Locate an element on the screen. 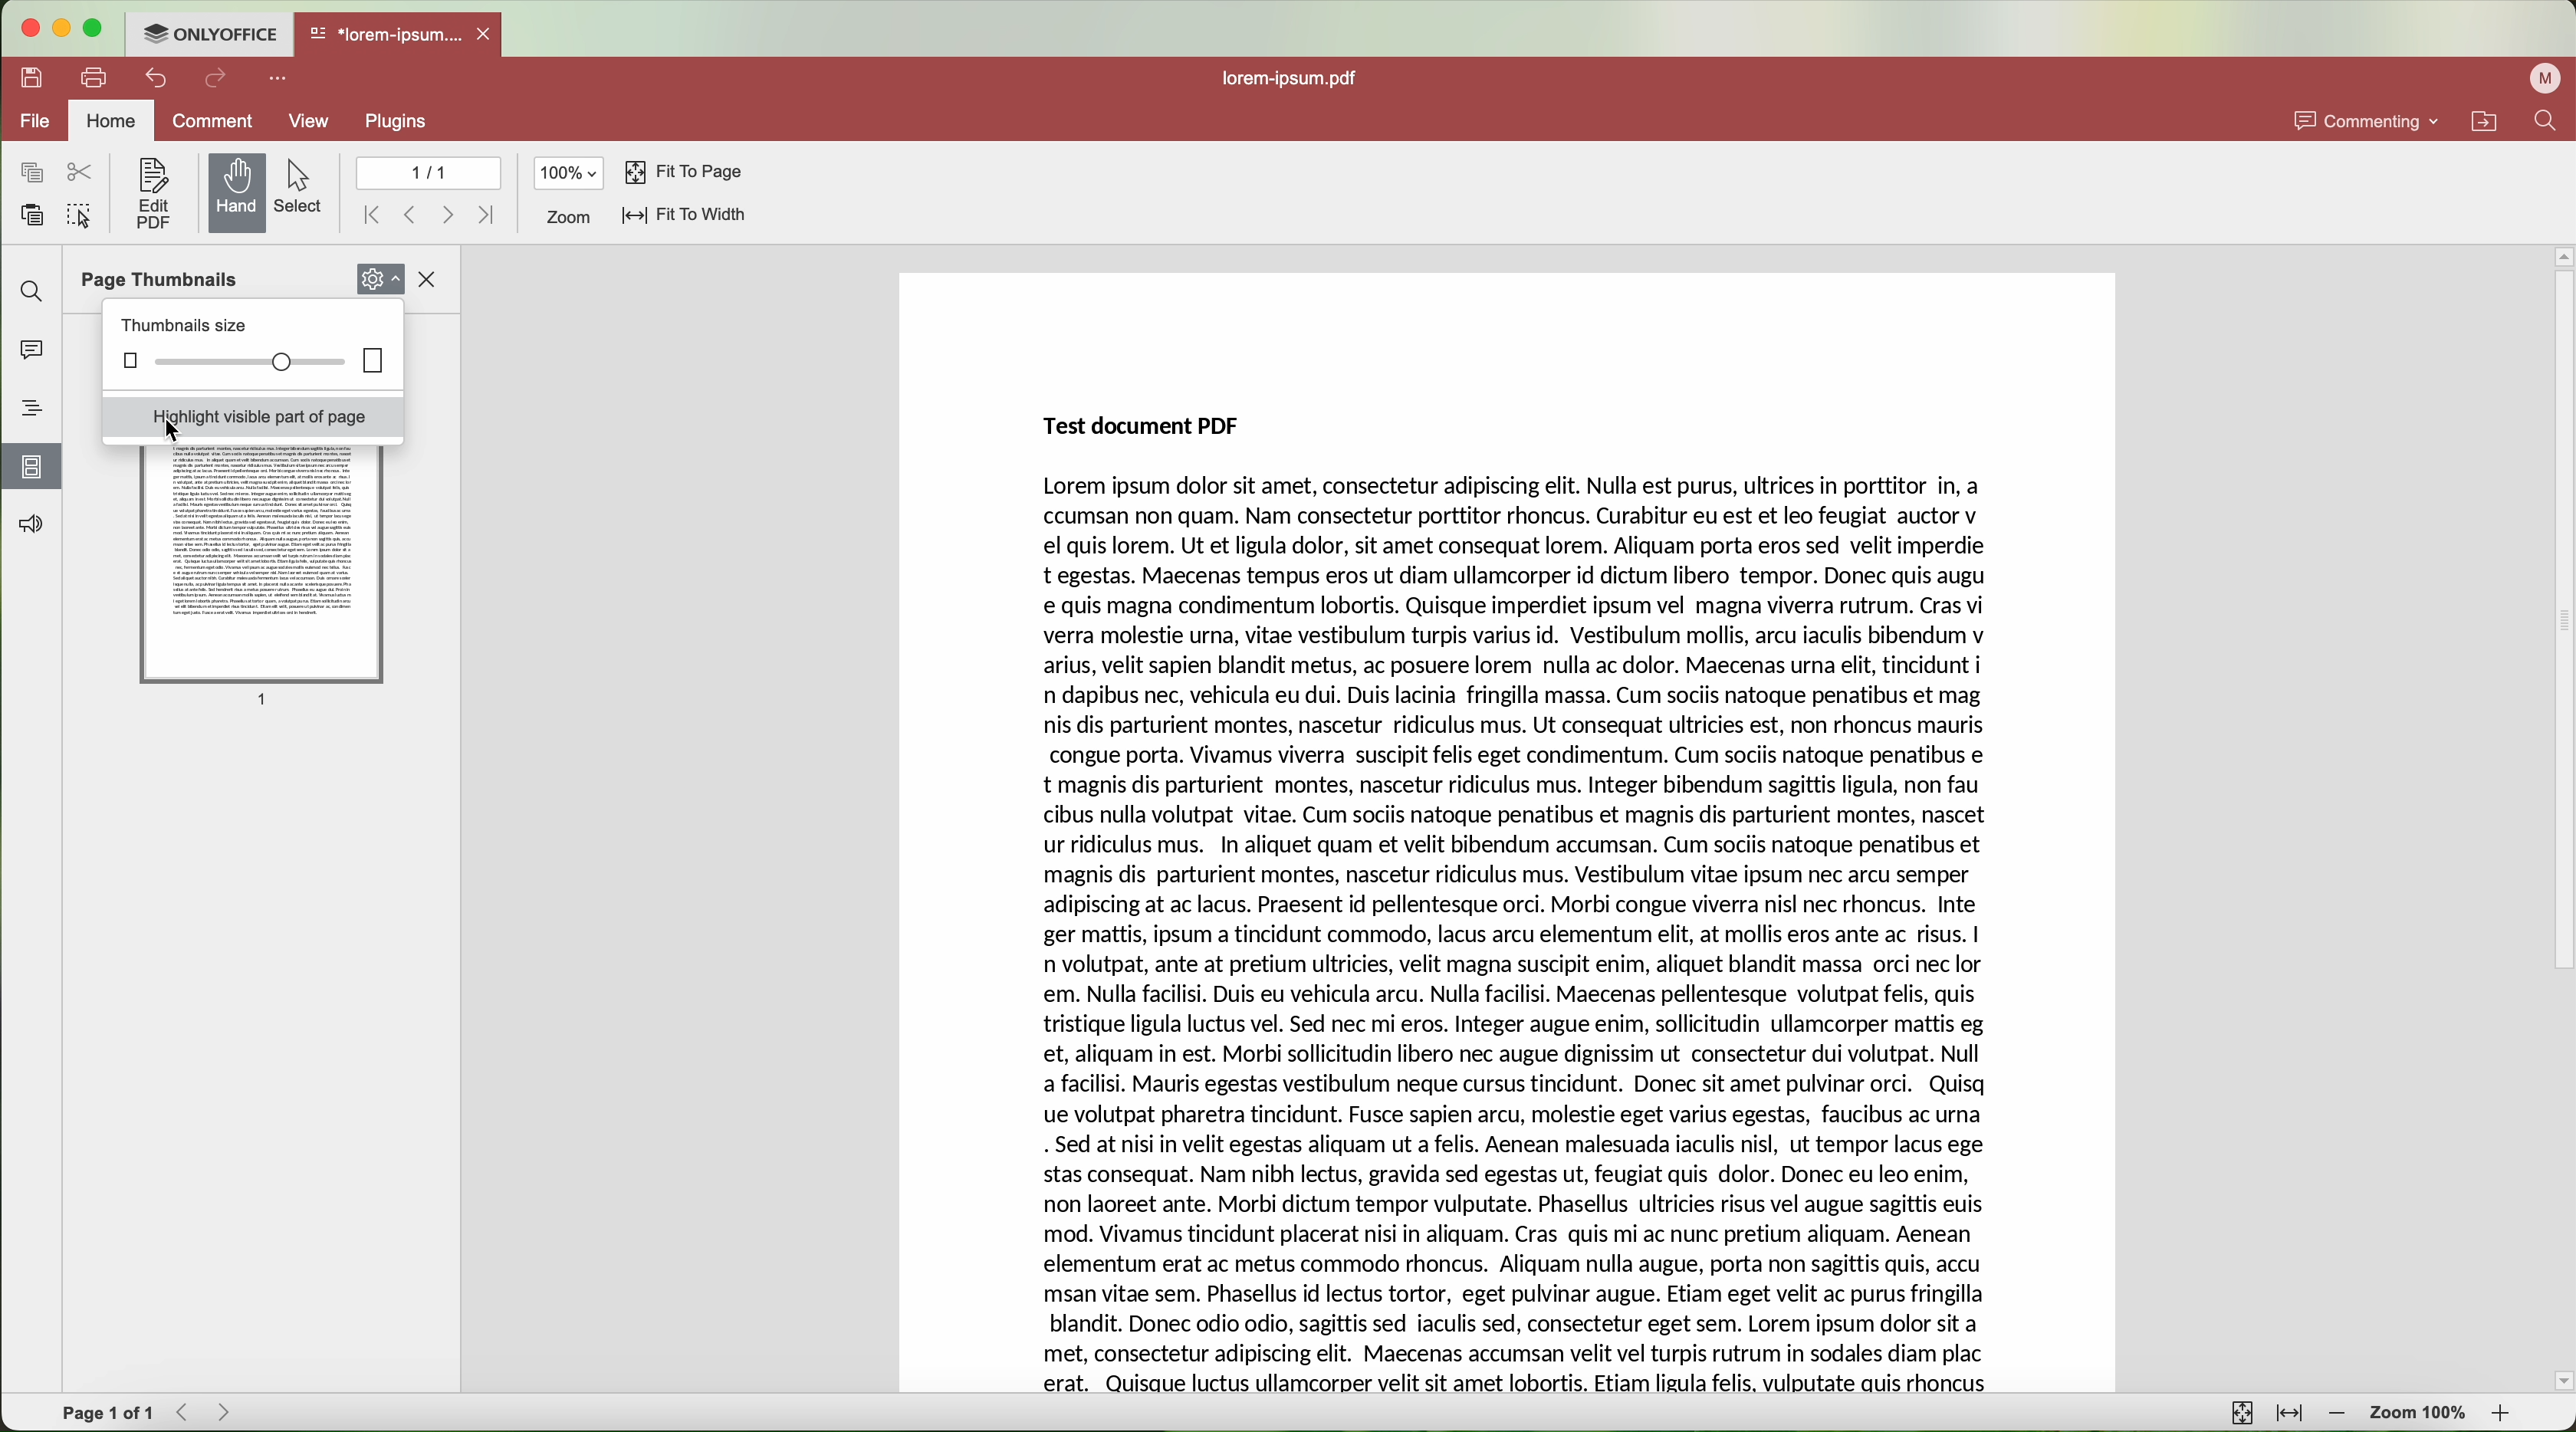 The height and width of the screenshot is (1432, 2576). Backward is located at coordinates (185, 1412).